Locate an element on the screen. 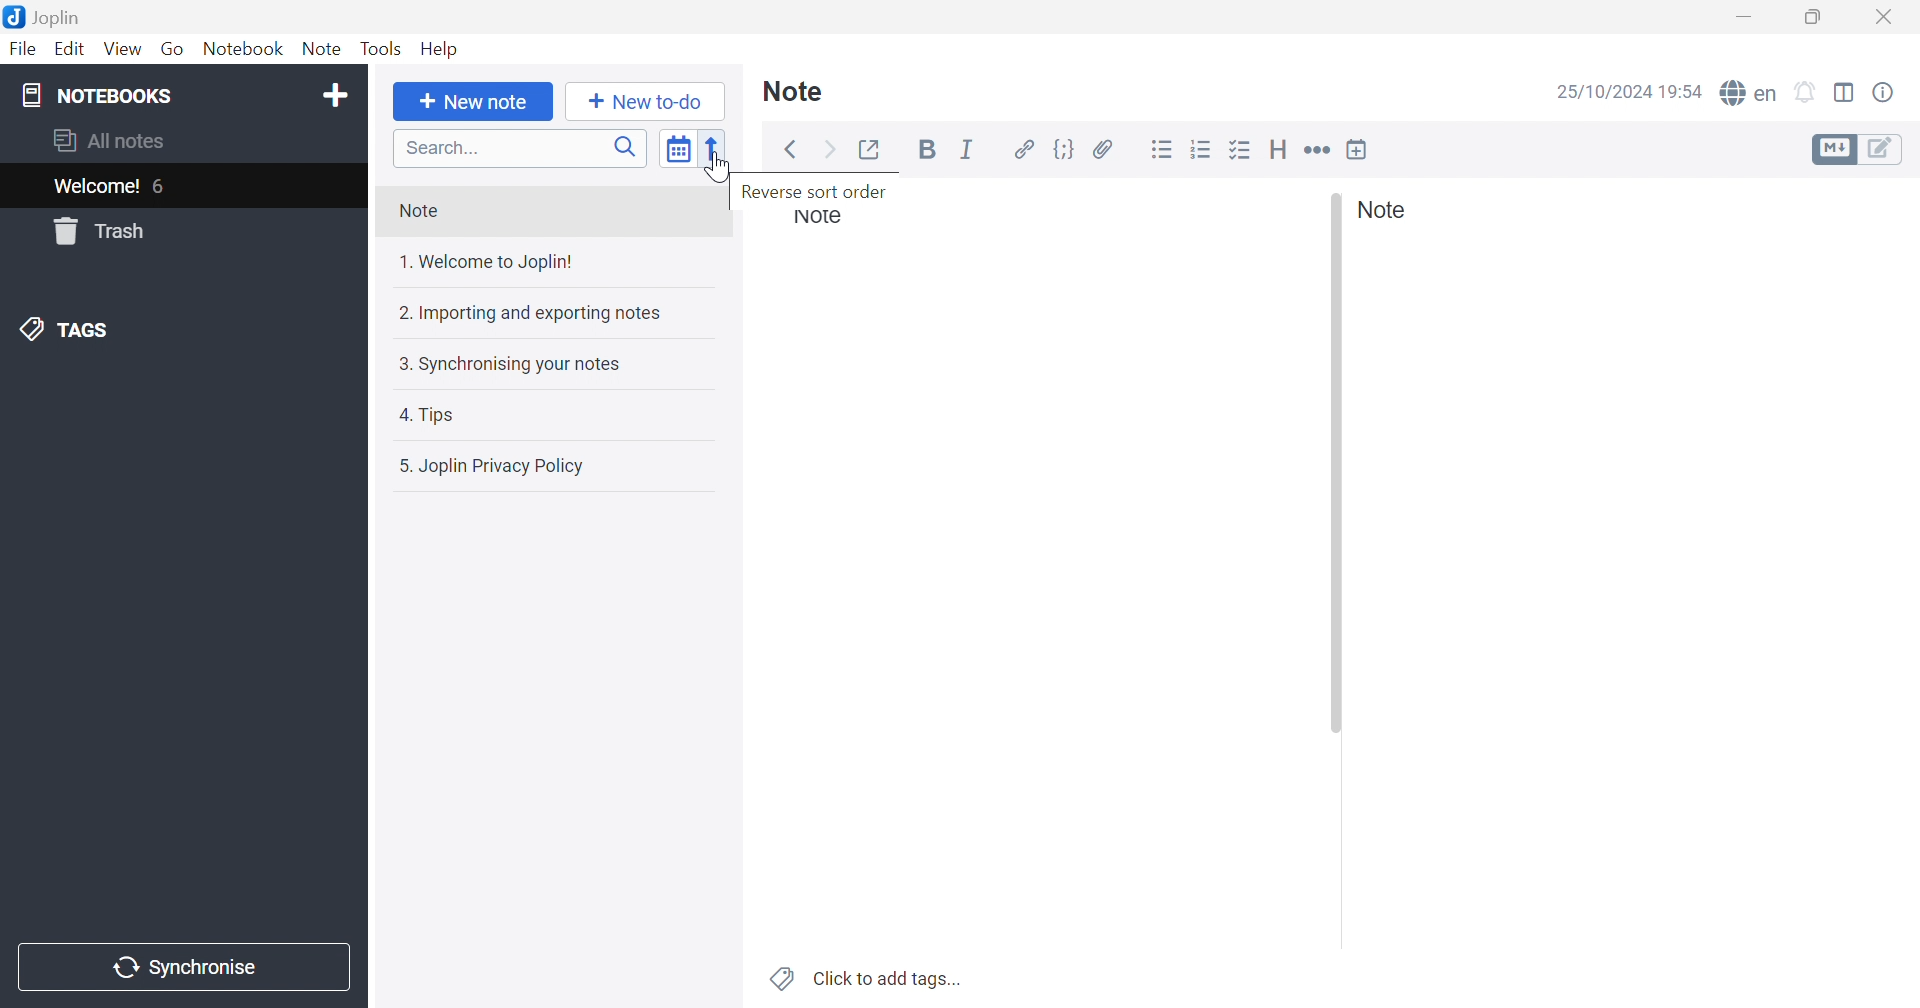  Italic is located at coordinates (969, 153).